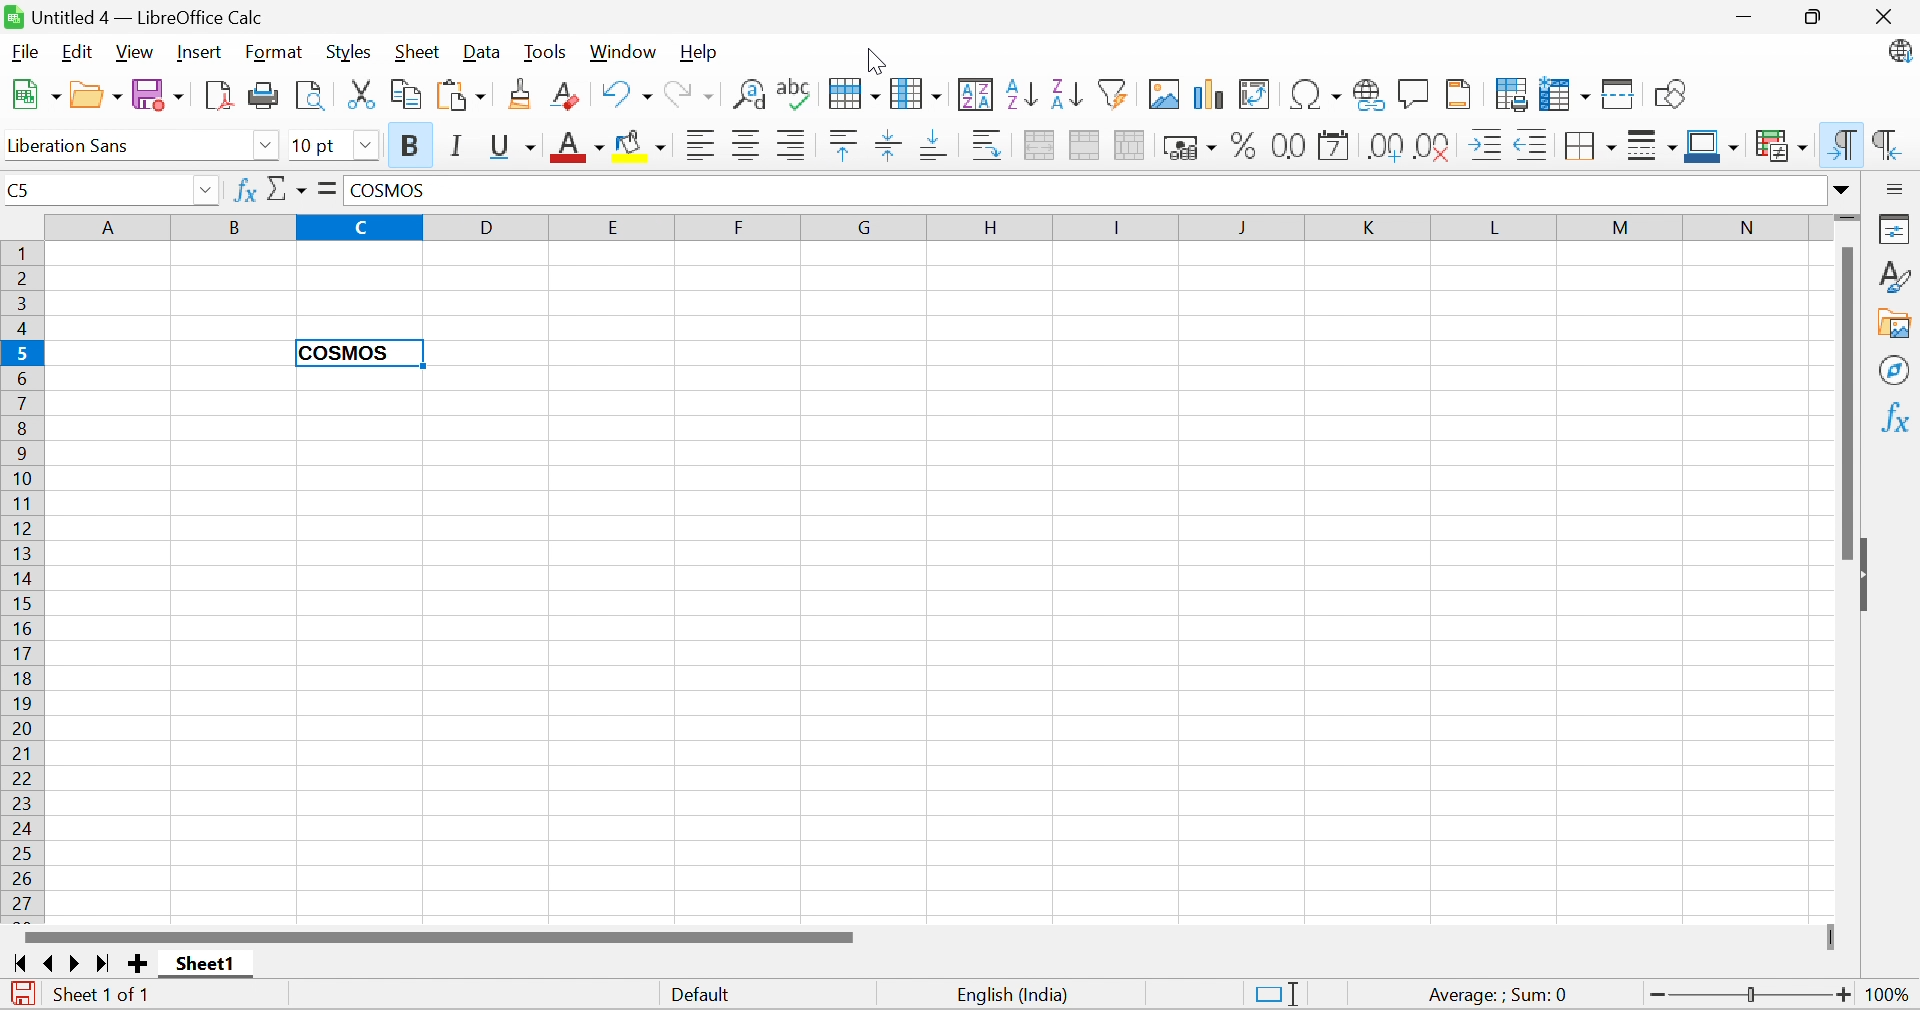 The height and width of the screenshot is (1010, 1920). I want to click on Clear Direct Formatting, so click(571, 97).